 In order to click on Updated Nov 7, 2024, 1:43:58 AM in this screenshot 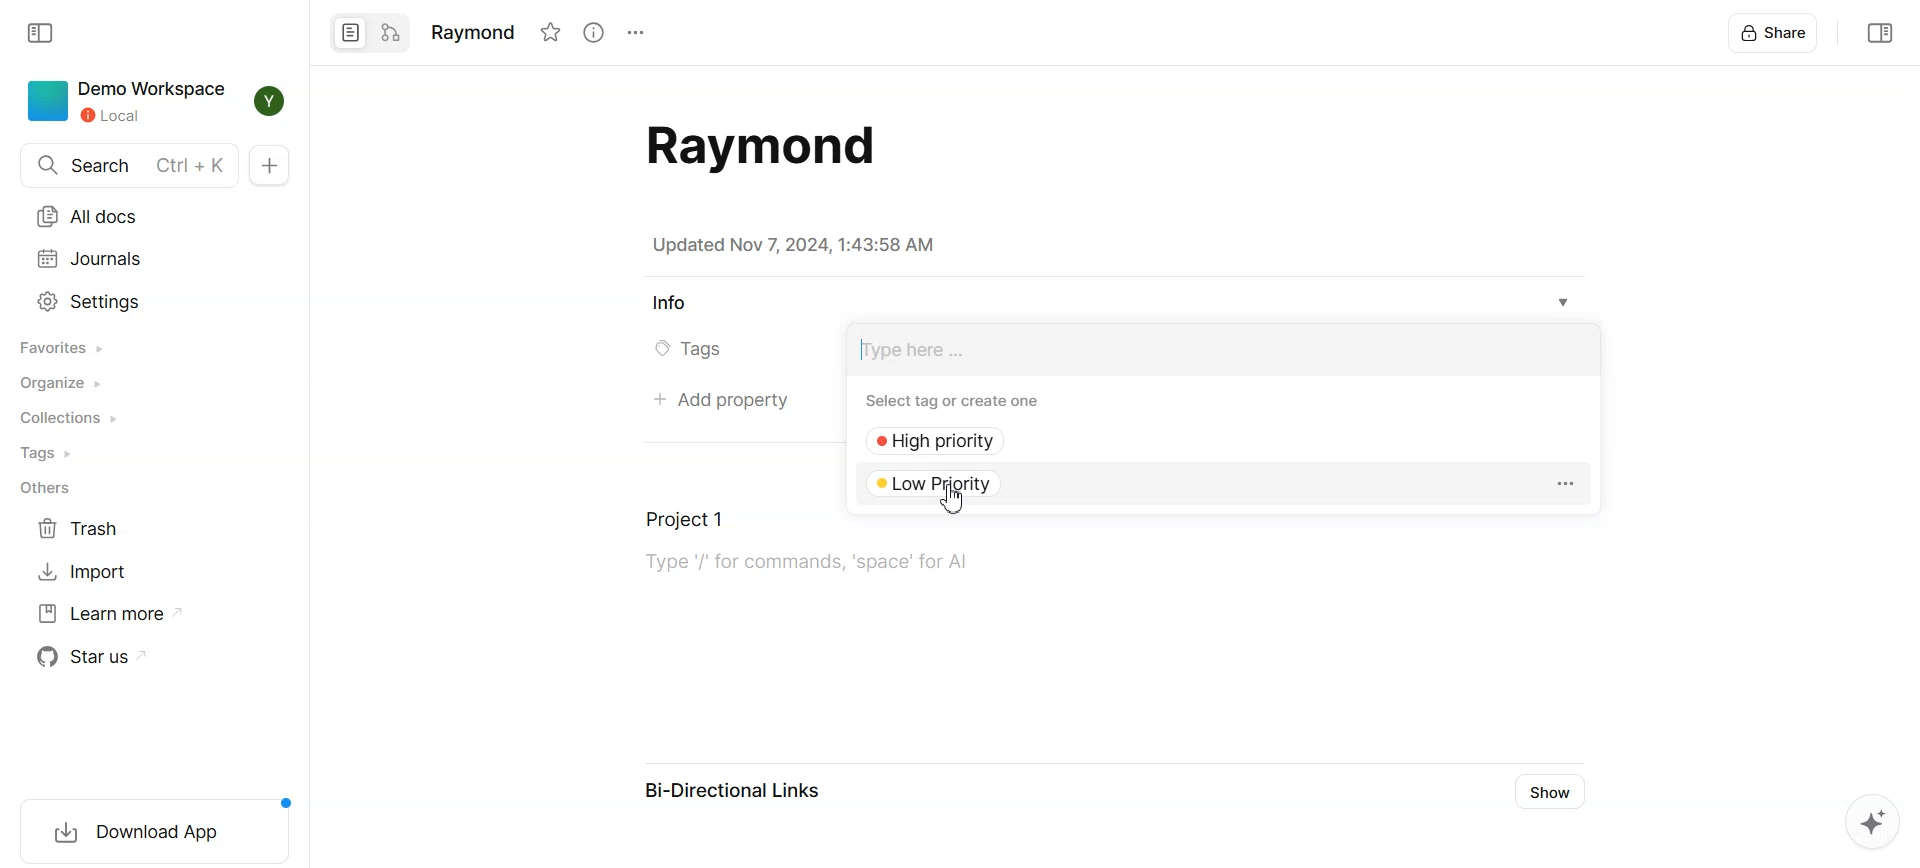, I will do `click(793, 245)`.